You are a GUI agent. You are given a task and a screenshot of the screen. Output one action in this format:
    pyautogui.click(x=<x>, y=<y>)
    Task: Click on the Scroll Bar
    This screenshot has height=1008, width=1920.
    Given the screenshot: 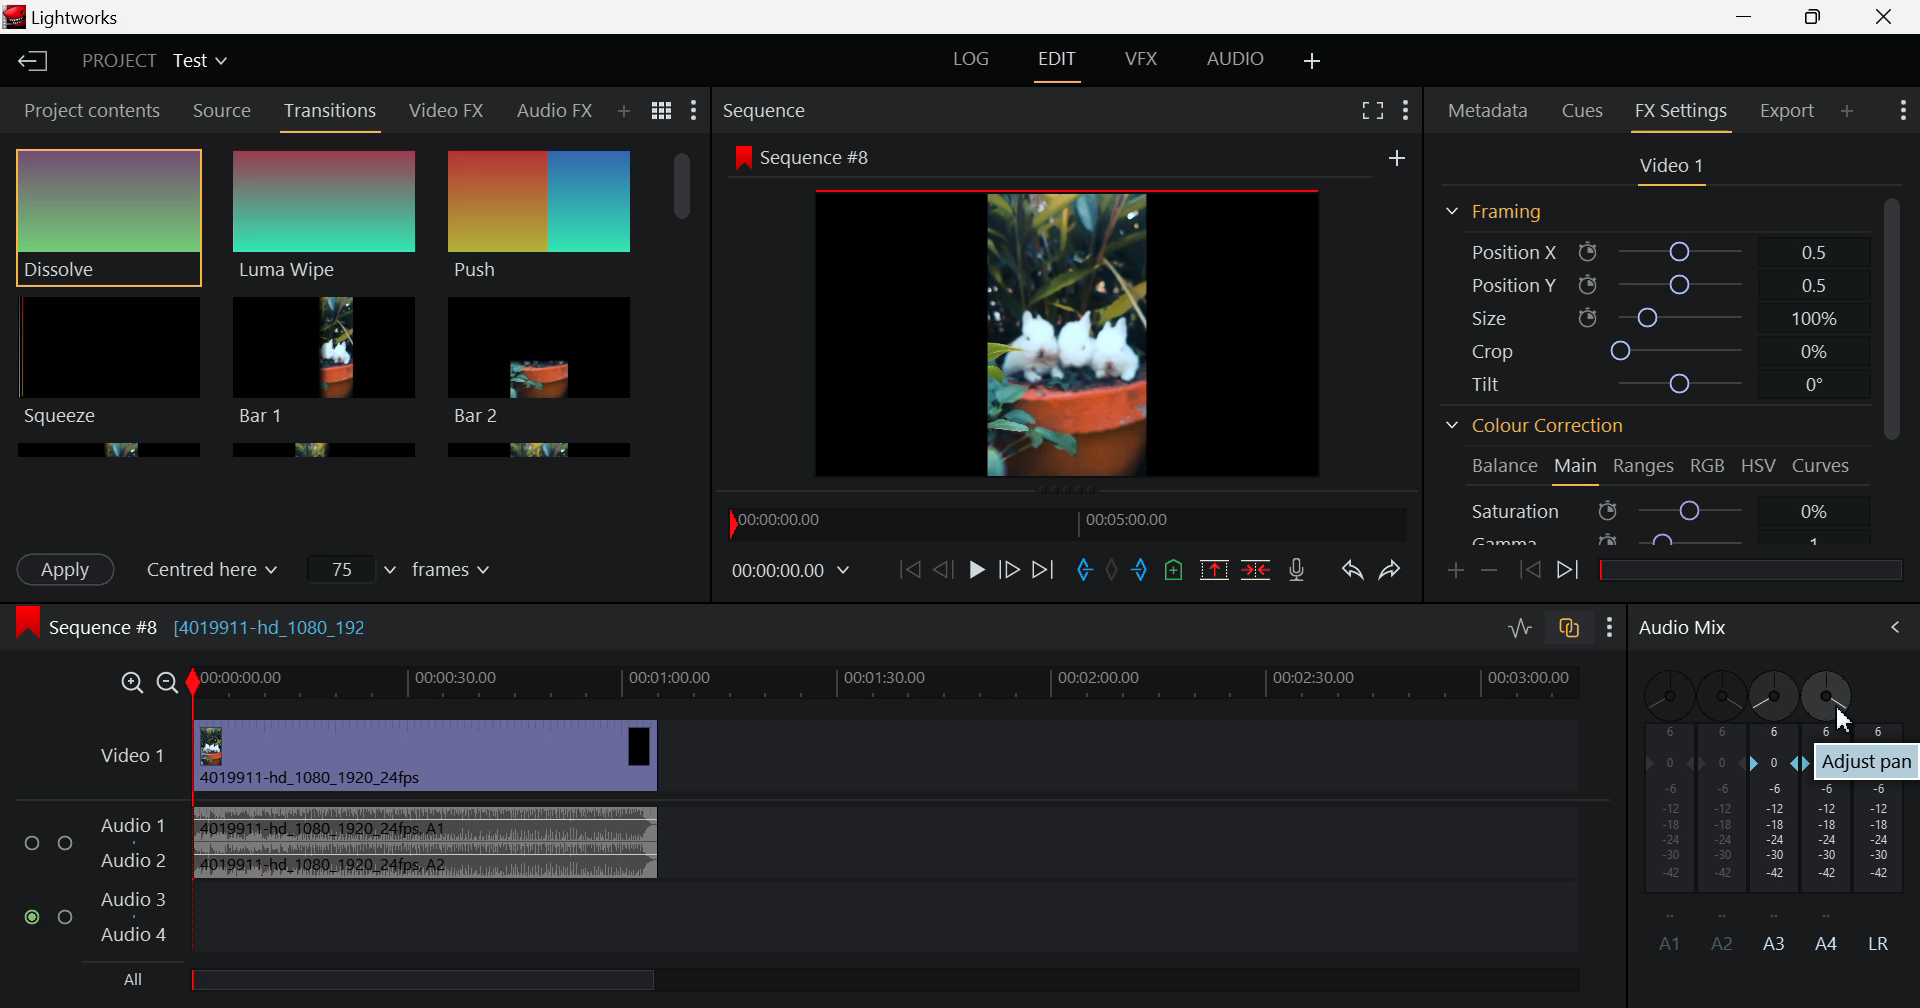 What is the action you would take?
    pyautogui.click(x=1896, y=369)
    